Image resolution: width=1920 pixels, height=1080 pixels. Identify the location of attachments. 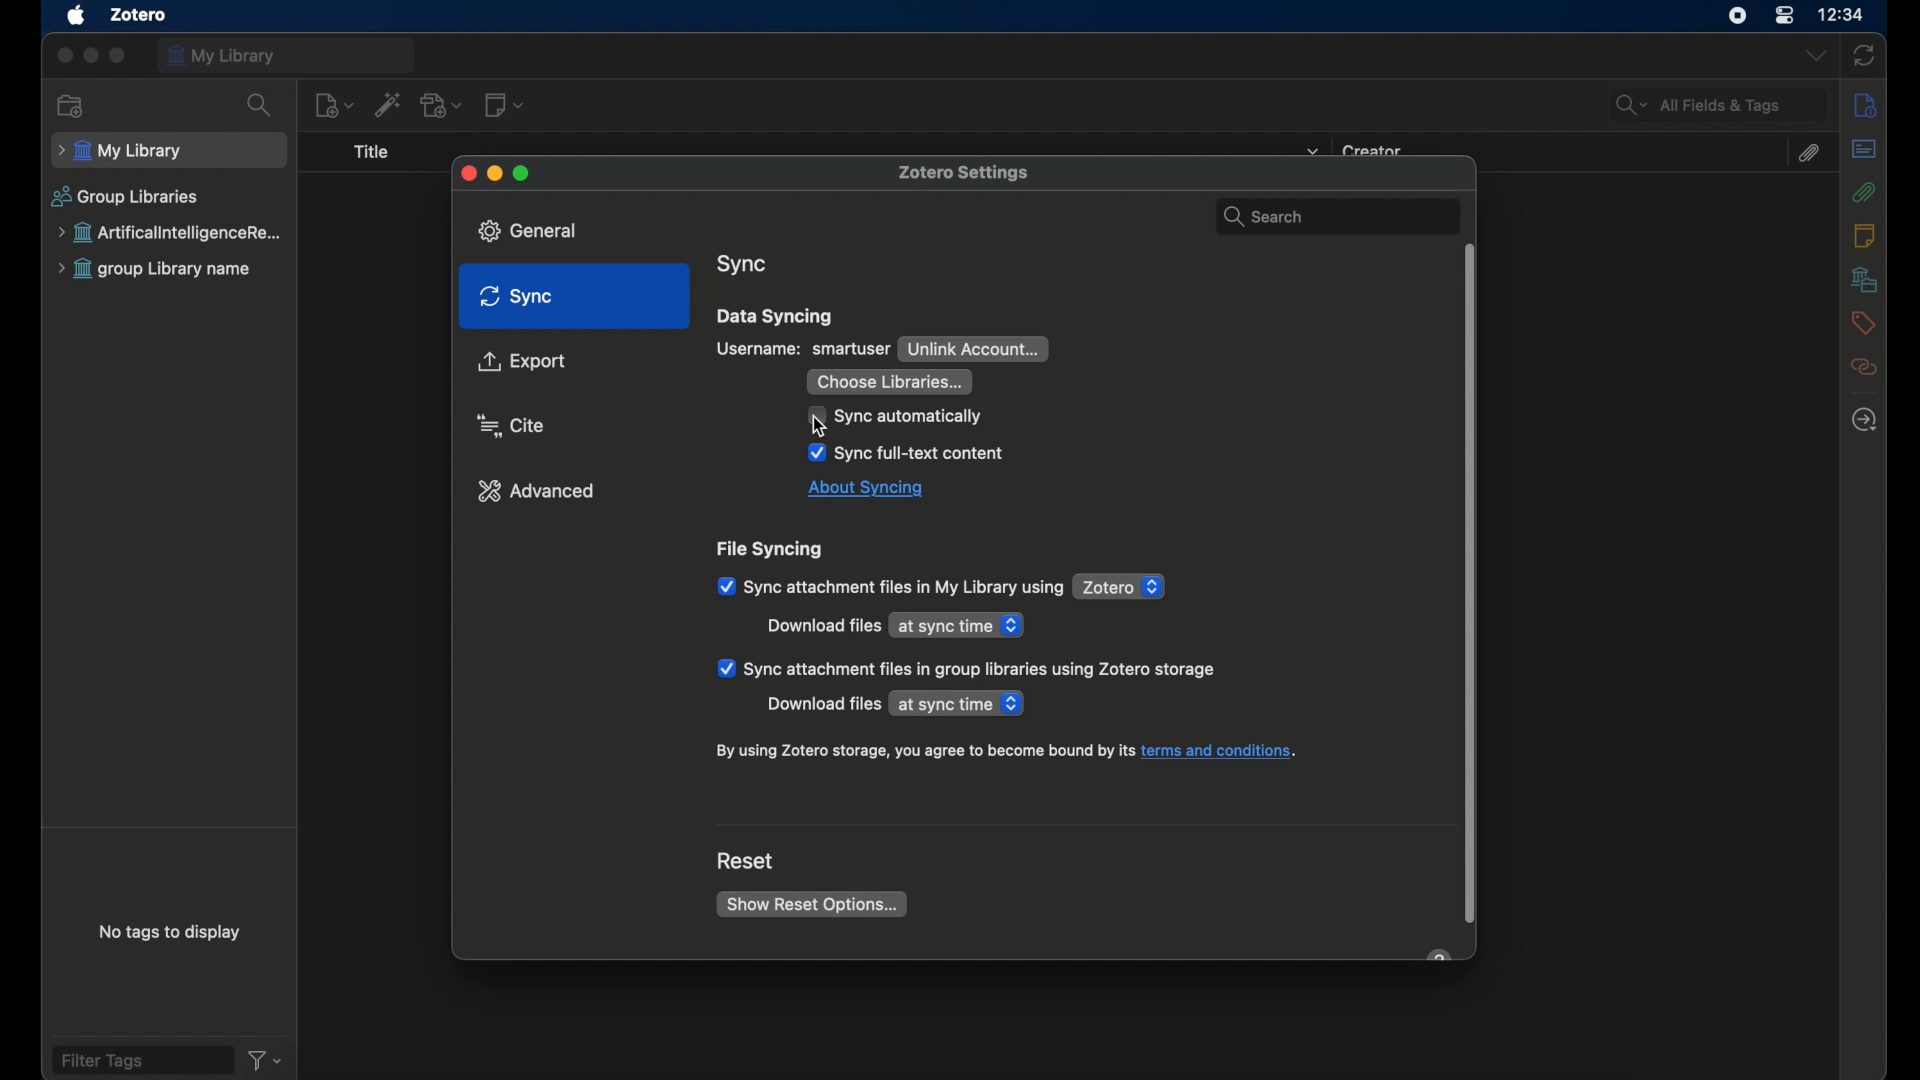
(1863, 192).